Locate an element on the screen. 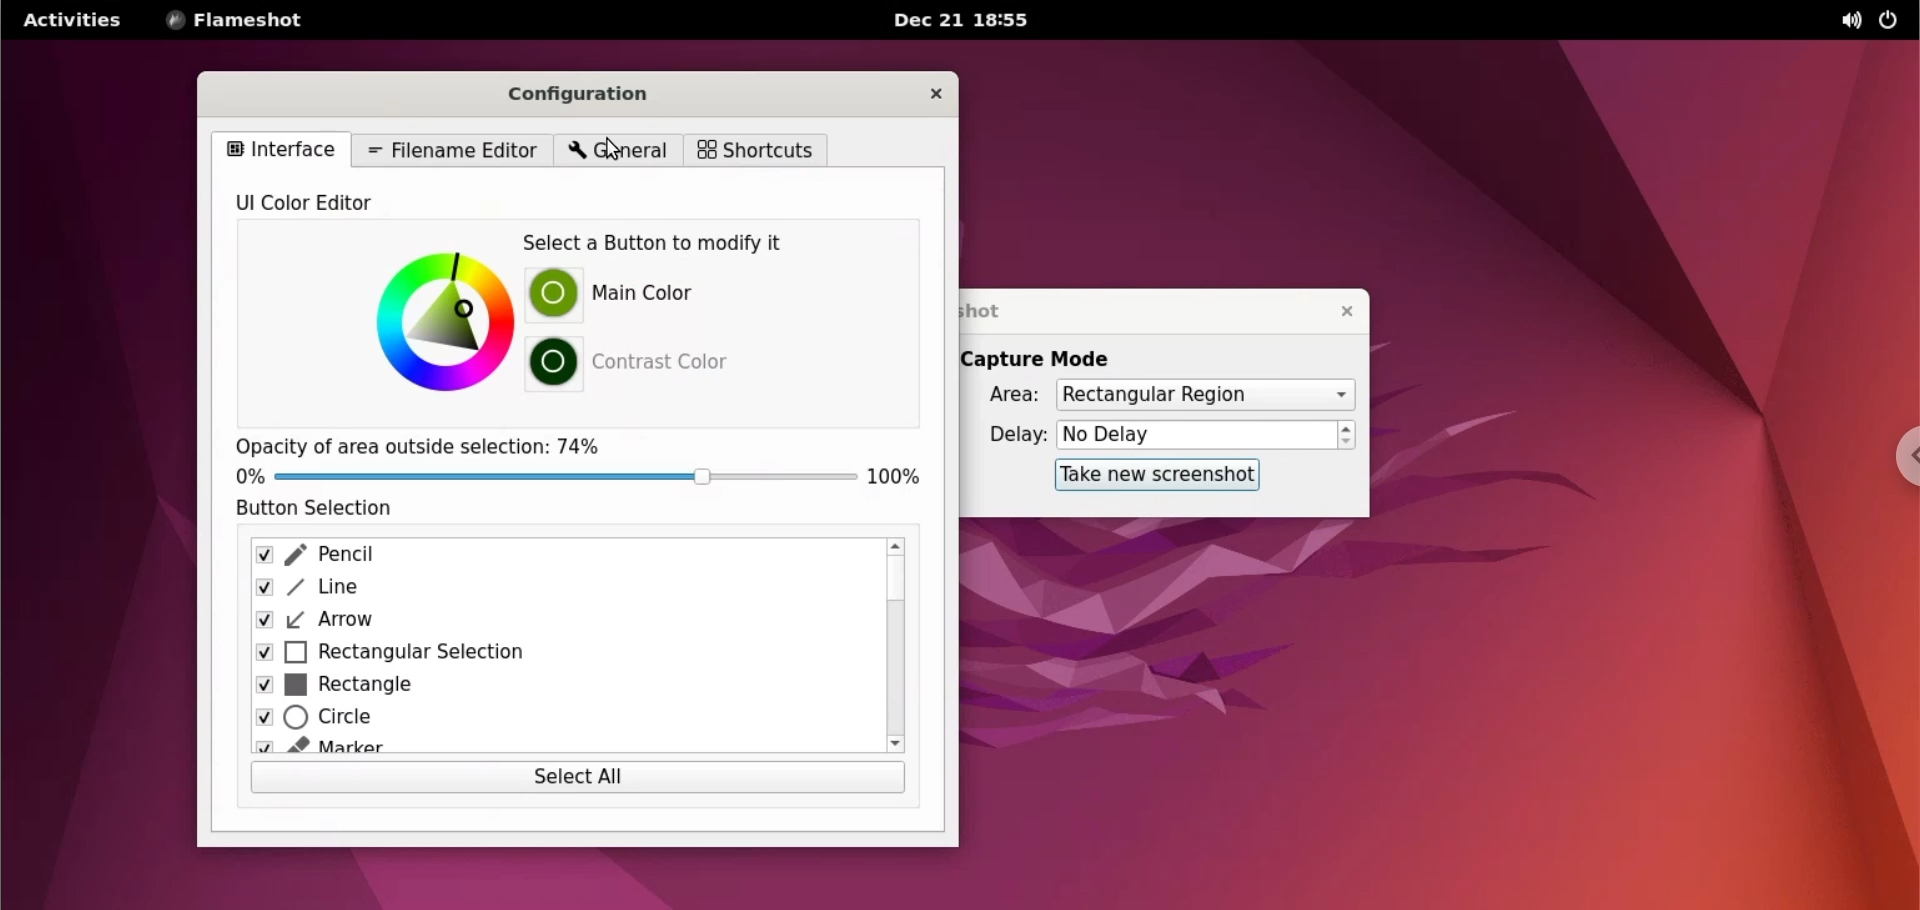  contrast color is located at coordinates (667, 359).